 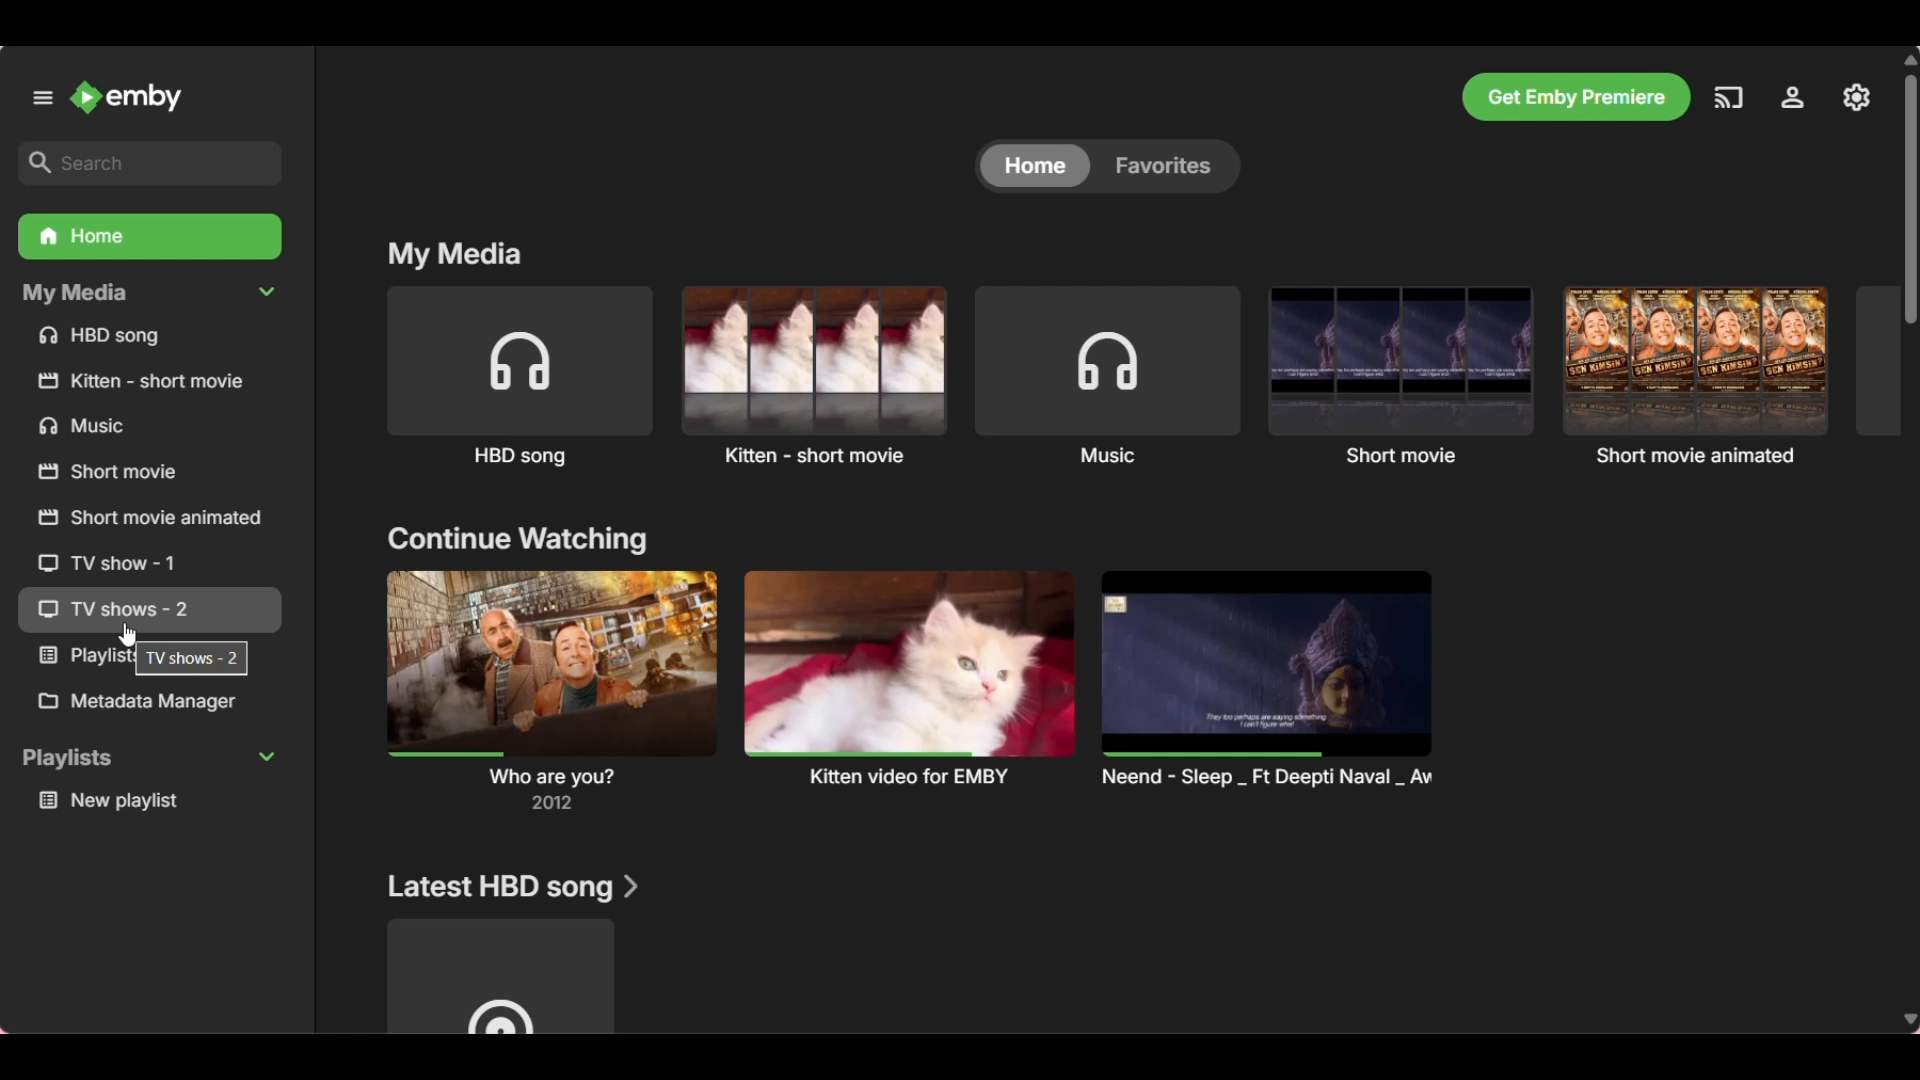 I want to click on , so click(x=144, y=611).